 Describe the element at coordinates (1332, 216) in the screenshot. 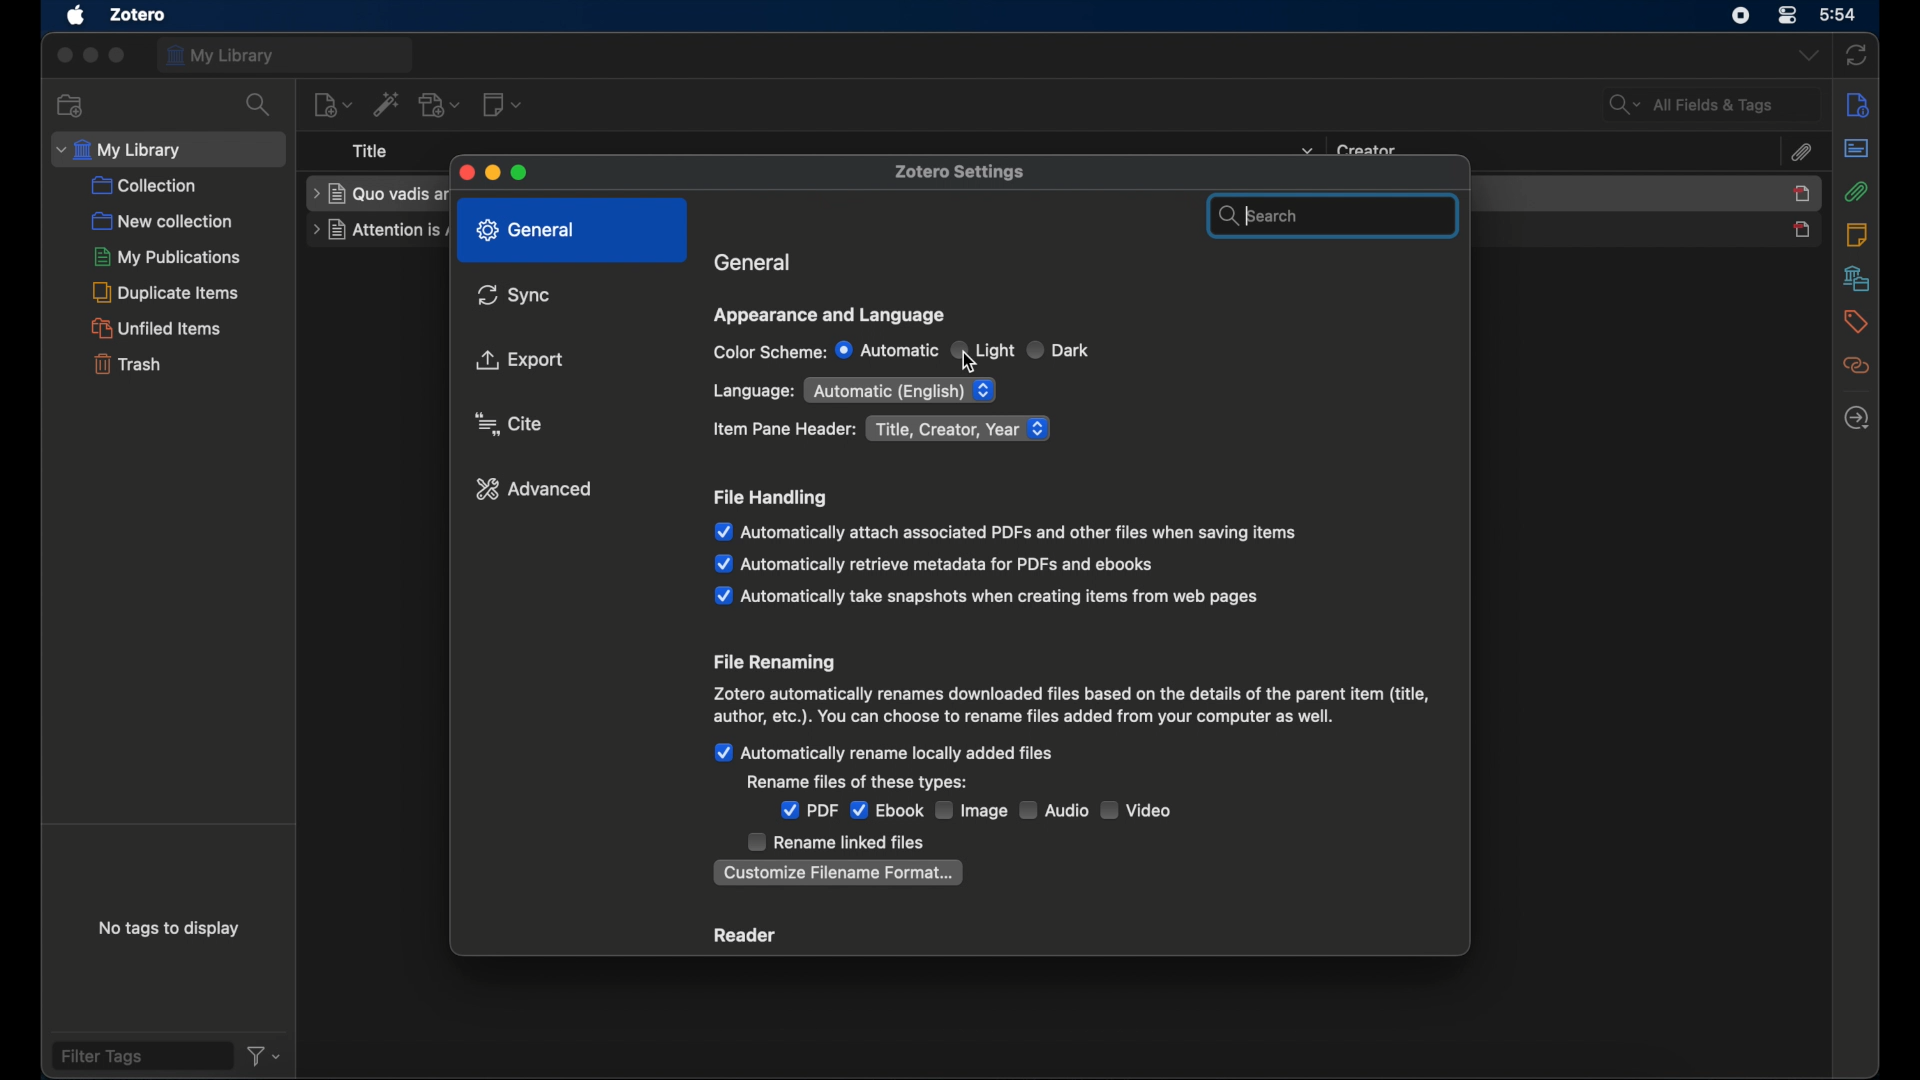

I see `search` at that location.